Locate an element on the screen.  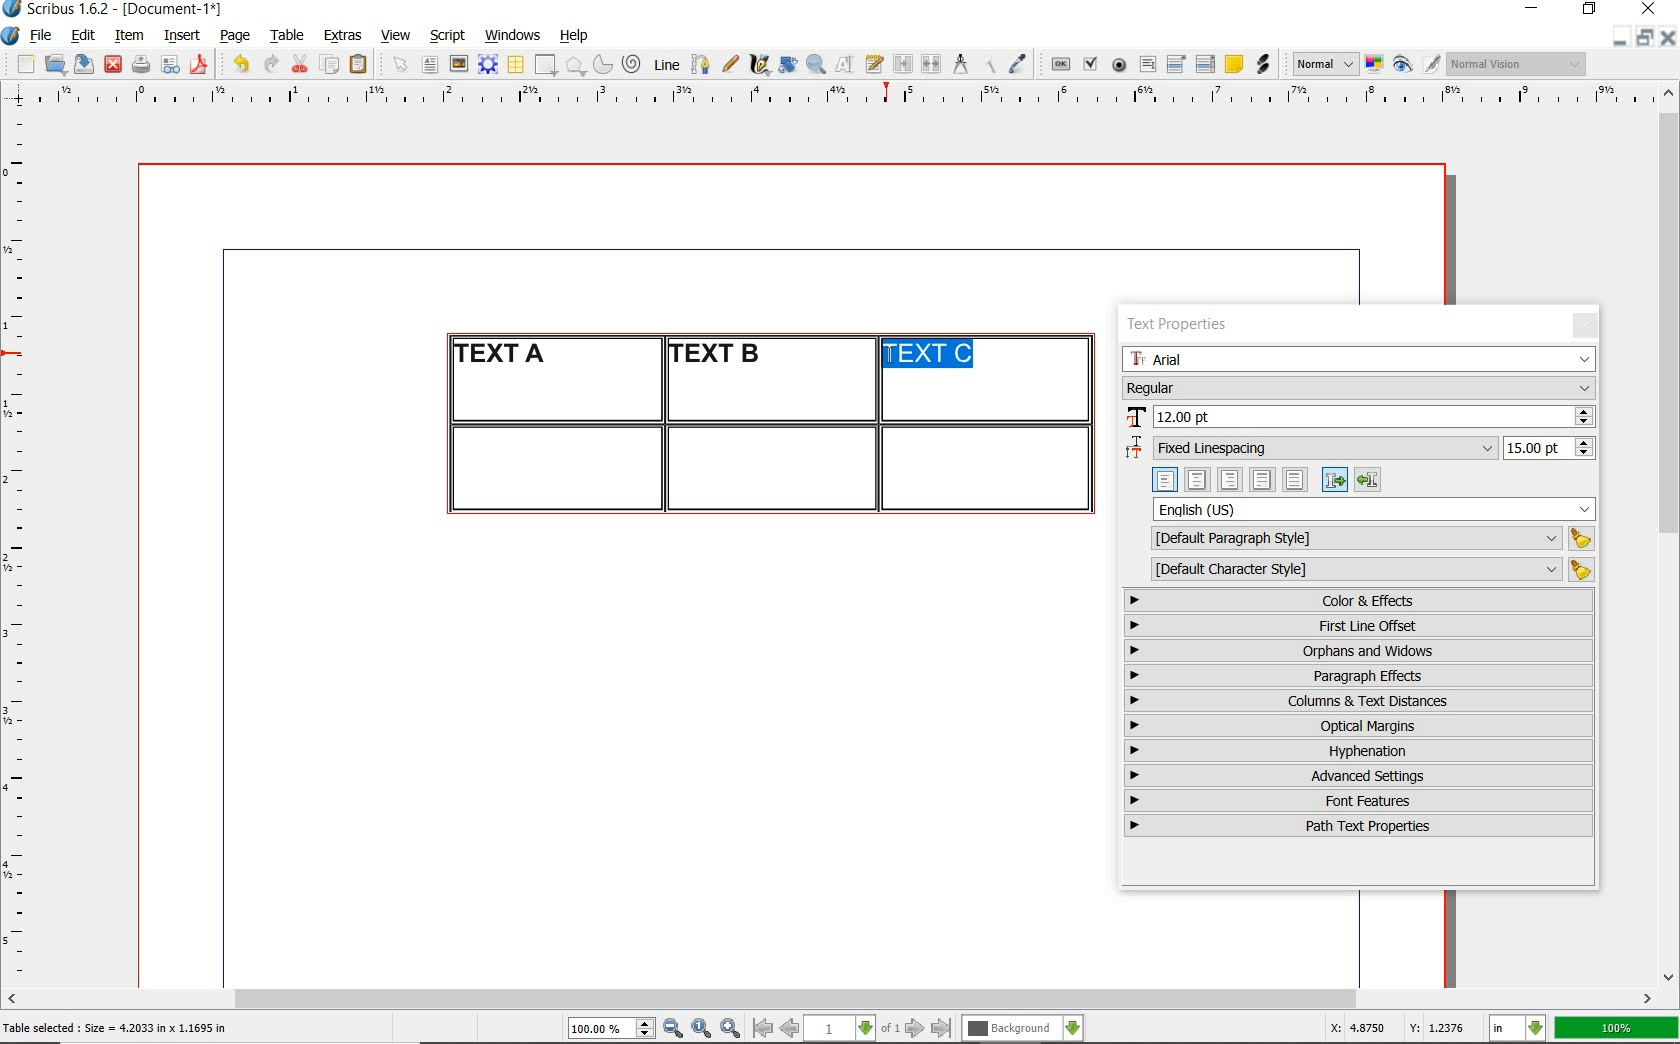
open is located at coordinates (54, 63).